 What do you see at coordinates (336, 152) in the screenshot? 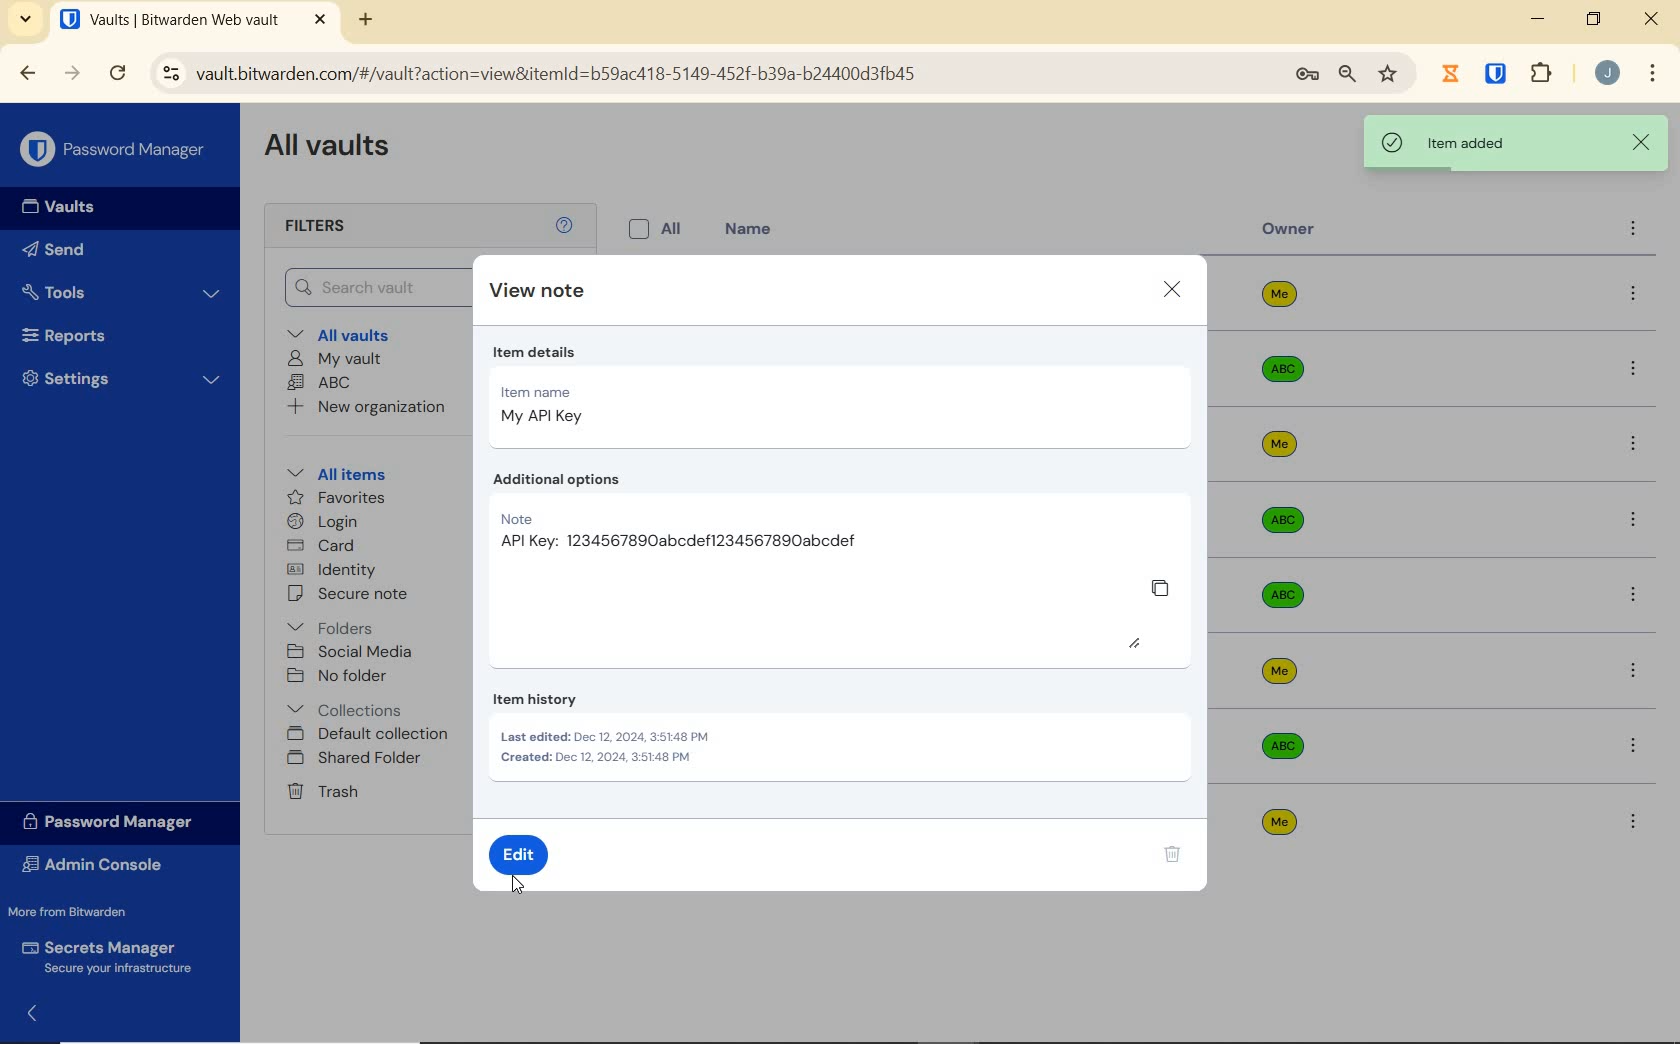
I see `All Vaults` at bounding box center [336, 152].